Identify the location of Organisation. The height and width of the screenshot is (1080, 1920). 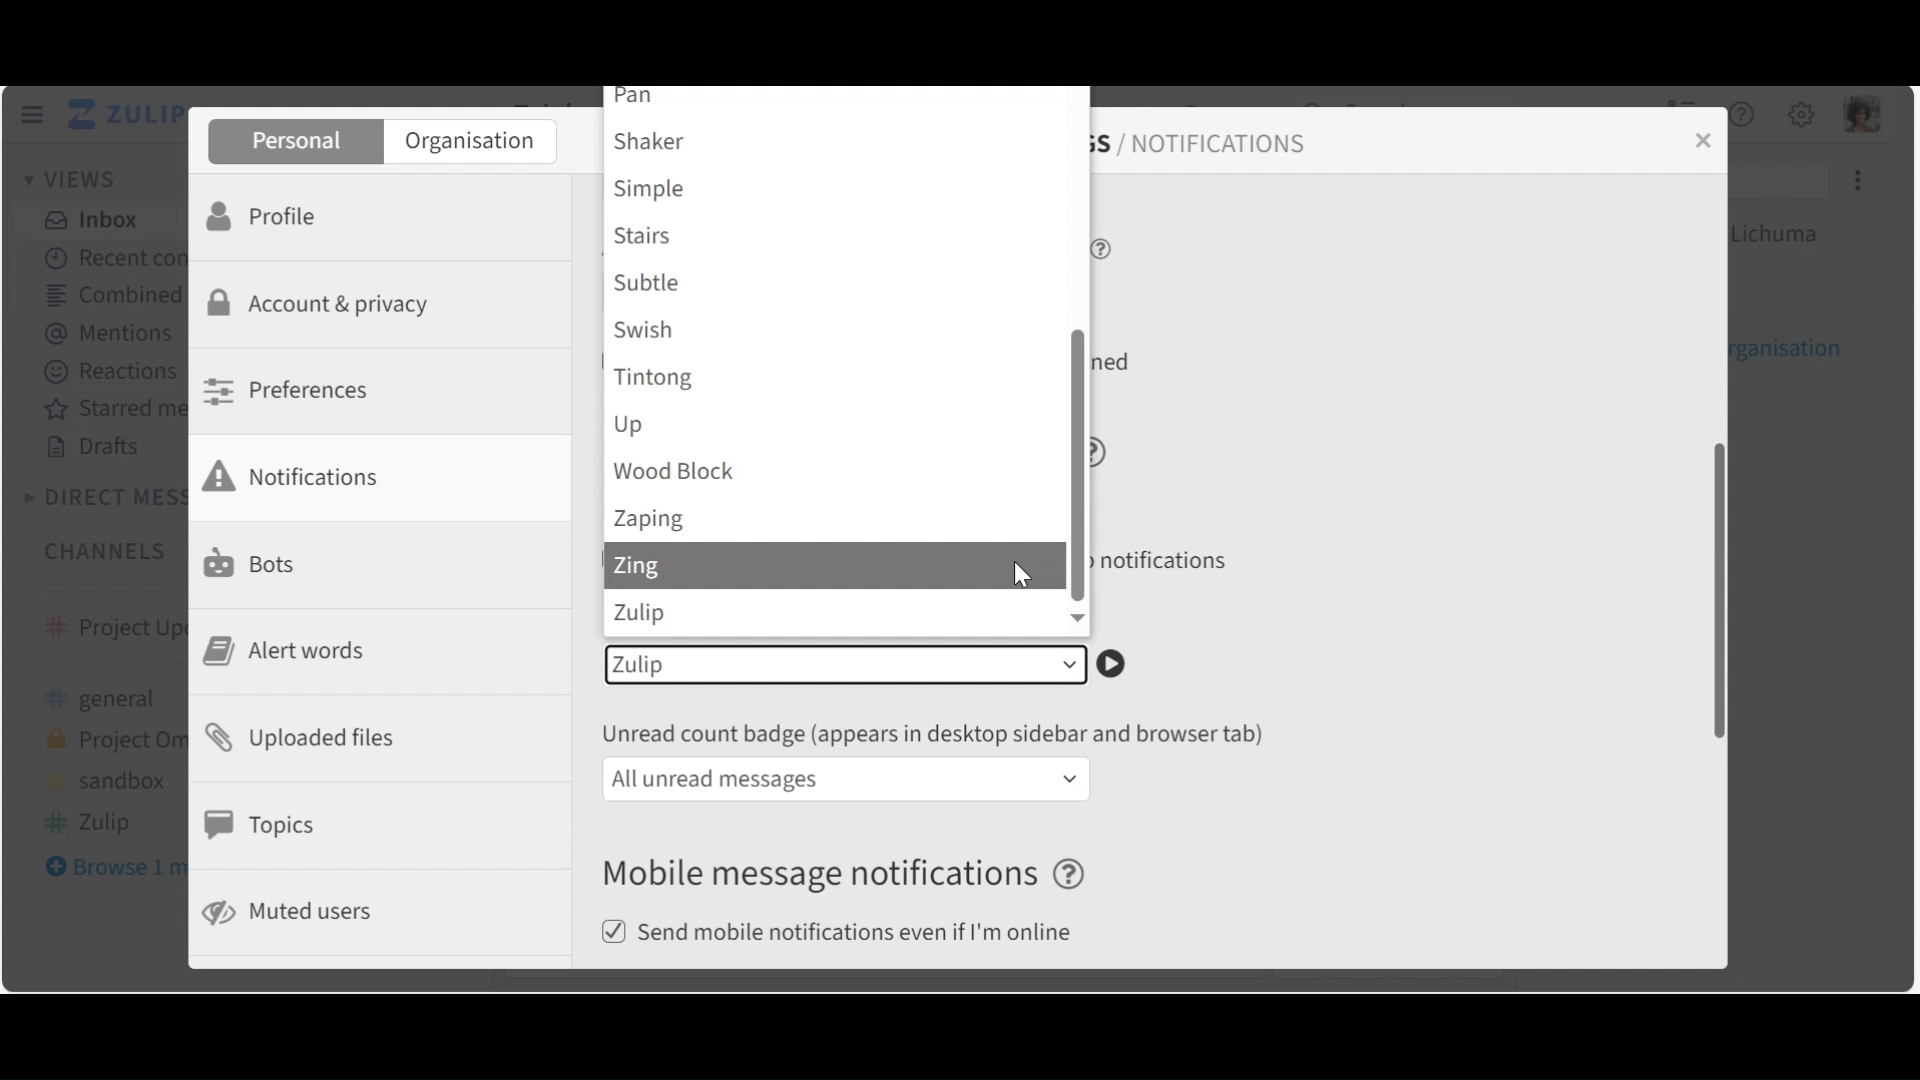
(470, 143).